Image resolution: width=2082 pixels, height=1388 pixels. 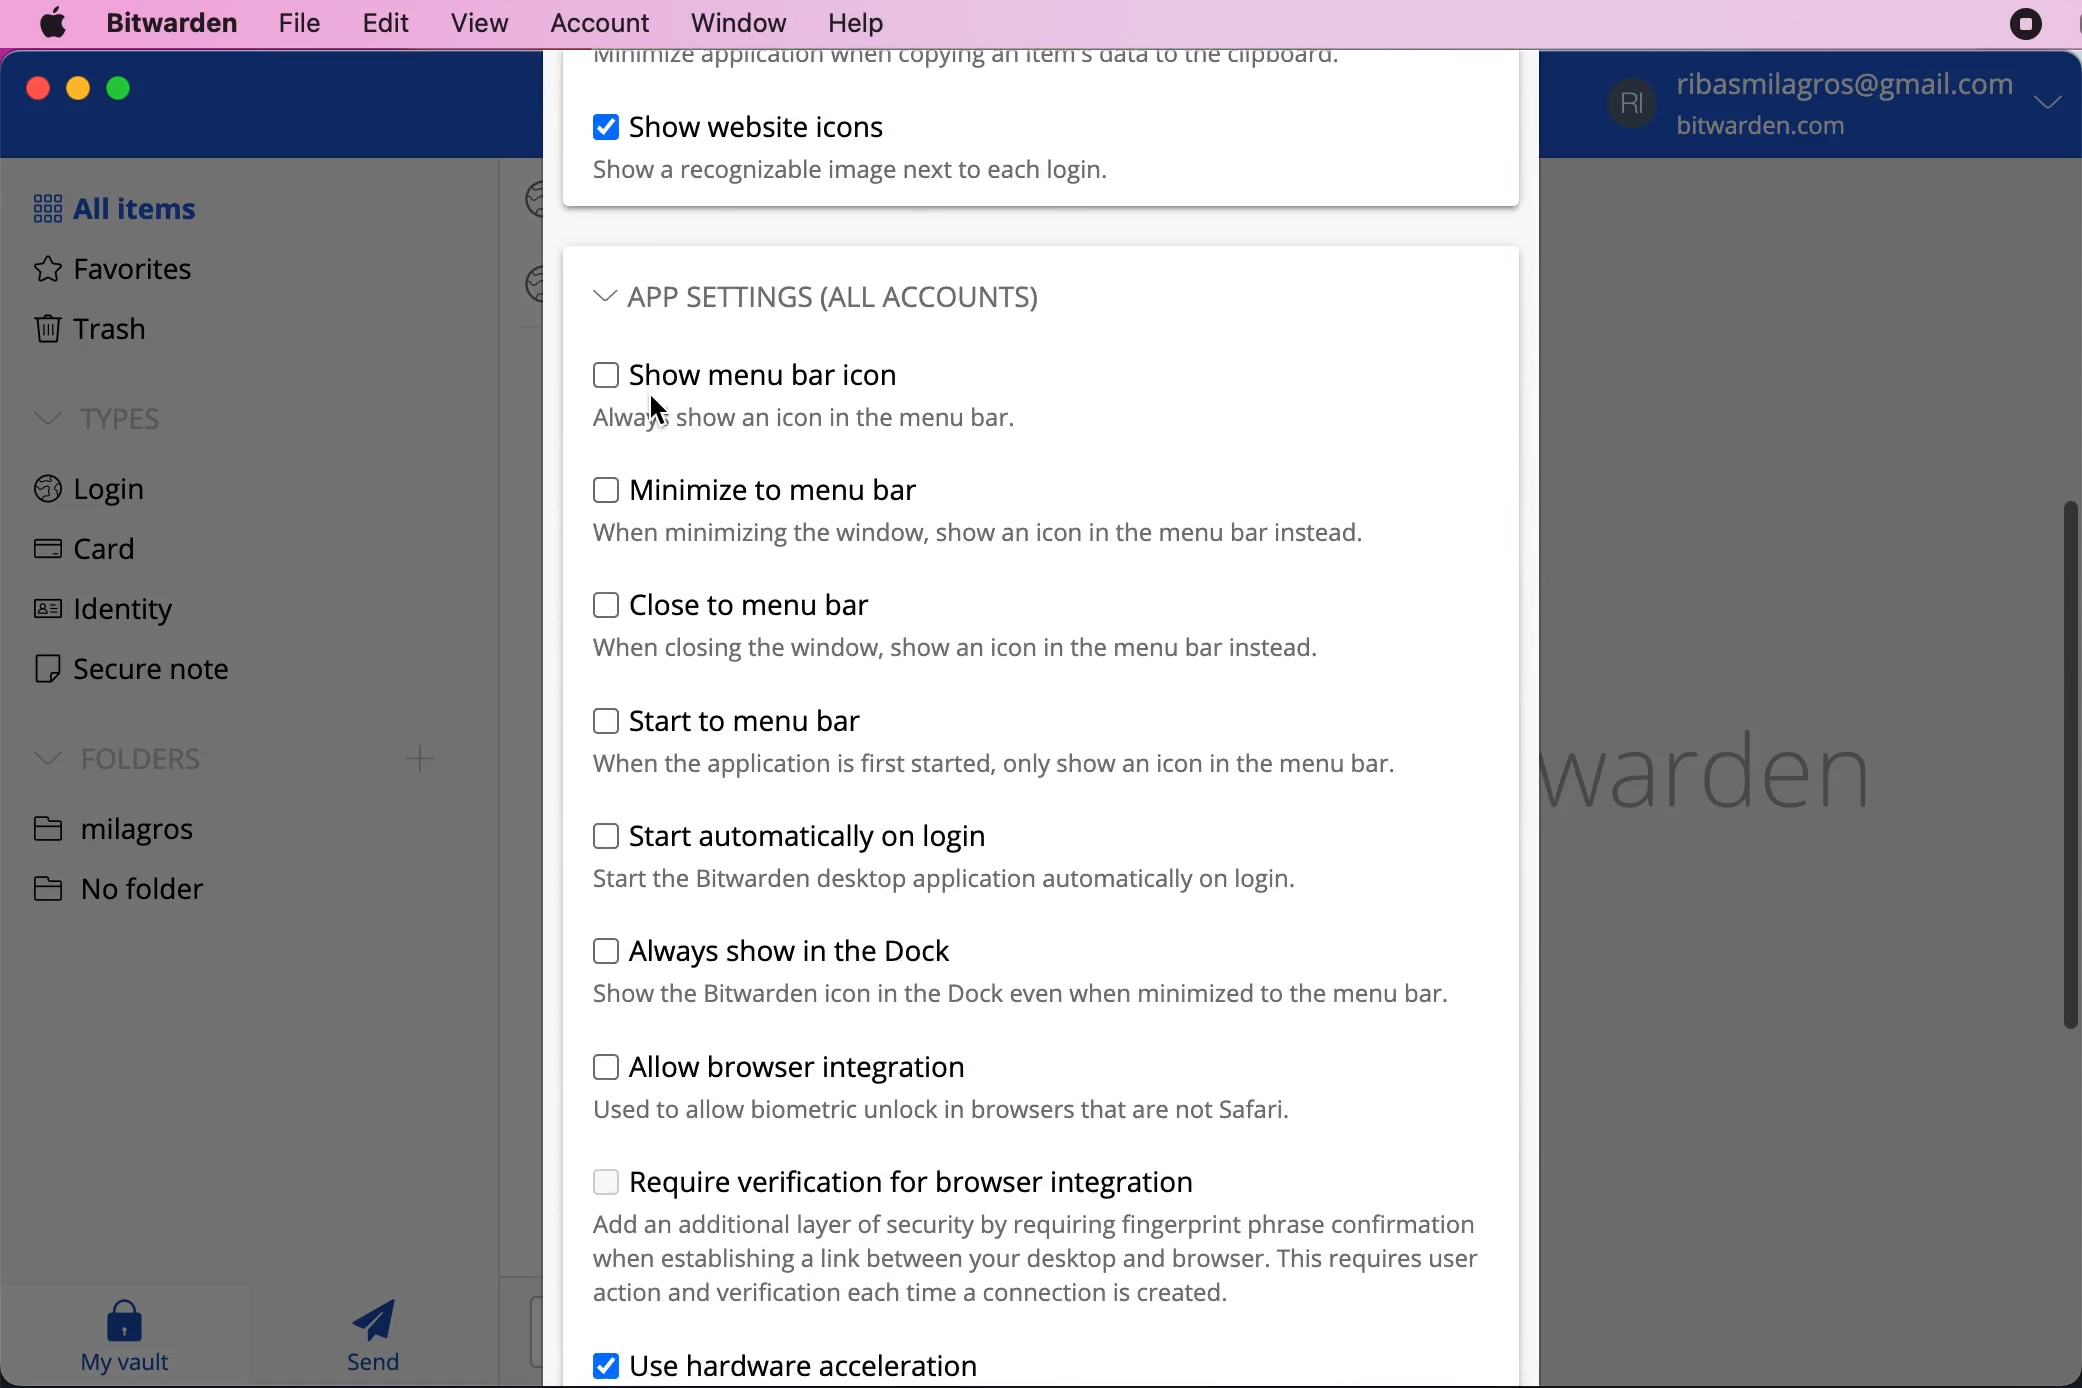 I want to click on start automatically on login, so click(x=958, y=856).